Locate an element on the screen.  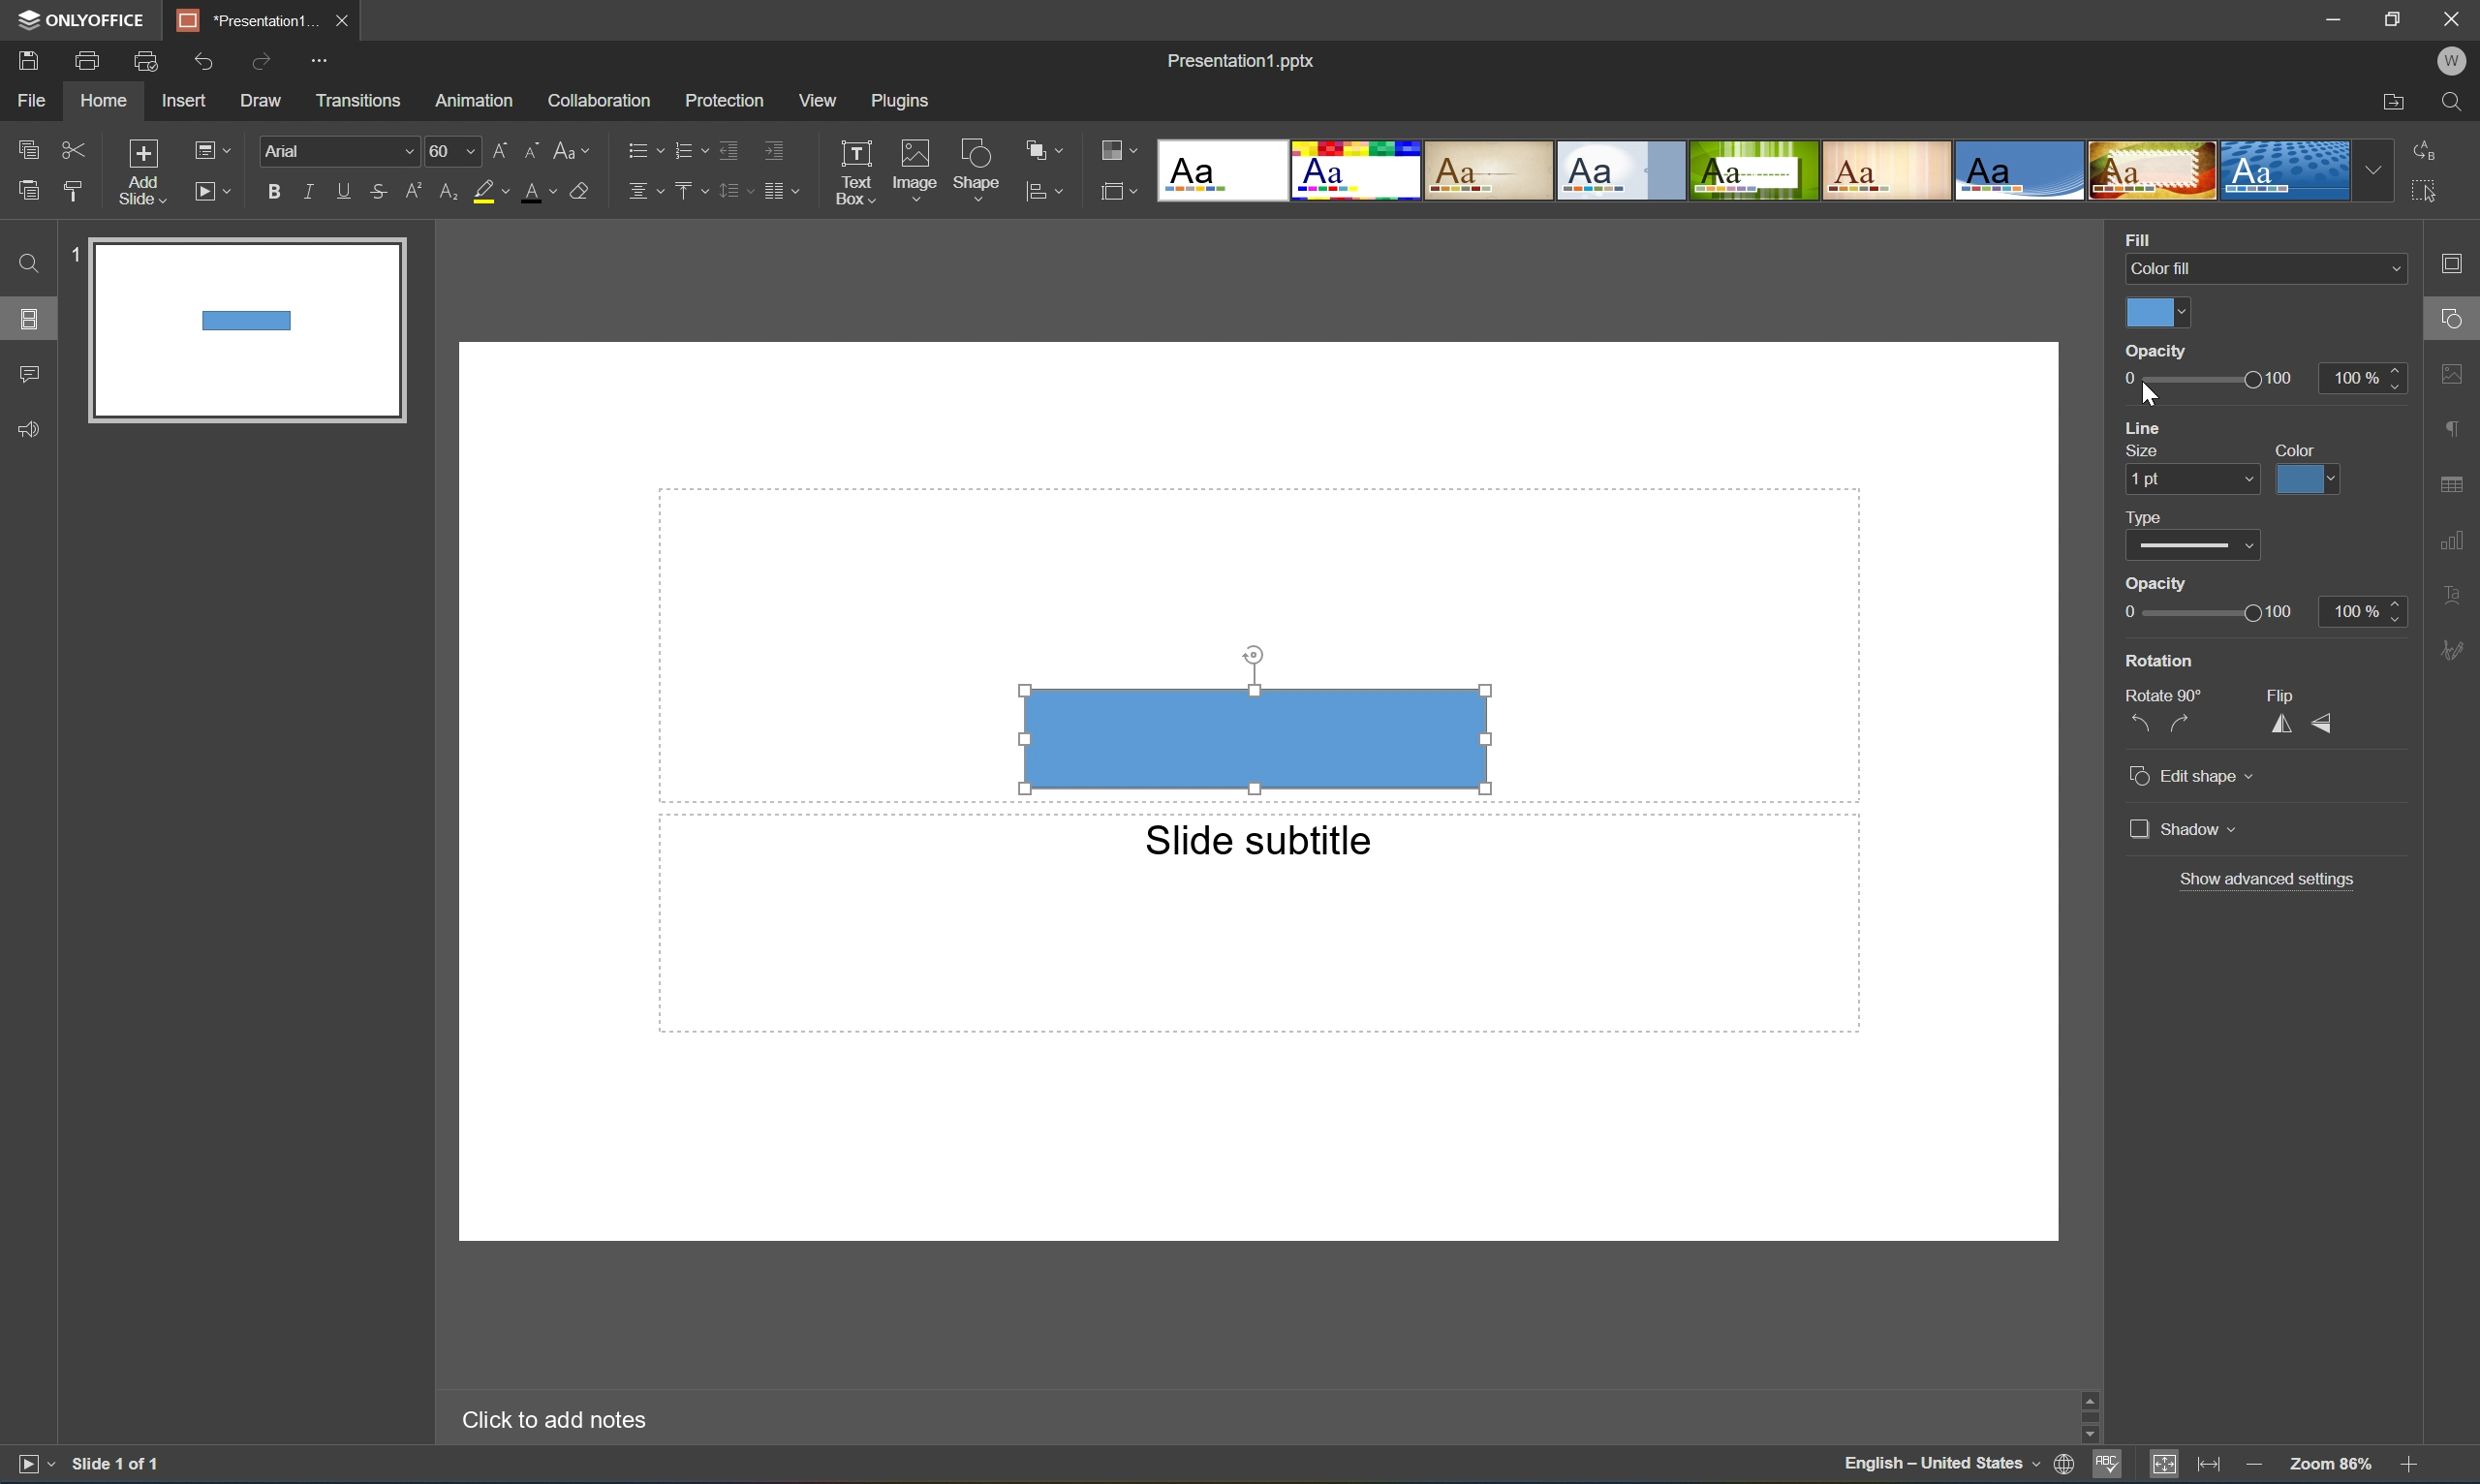
1 is located at coordinates (67, 258).